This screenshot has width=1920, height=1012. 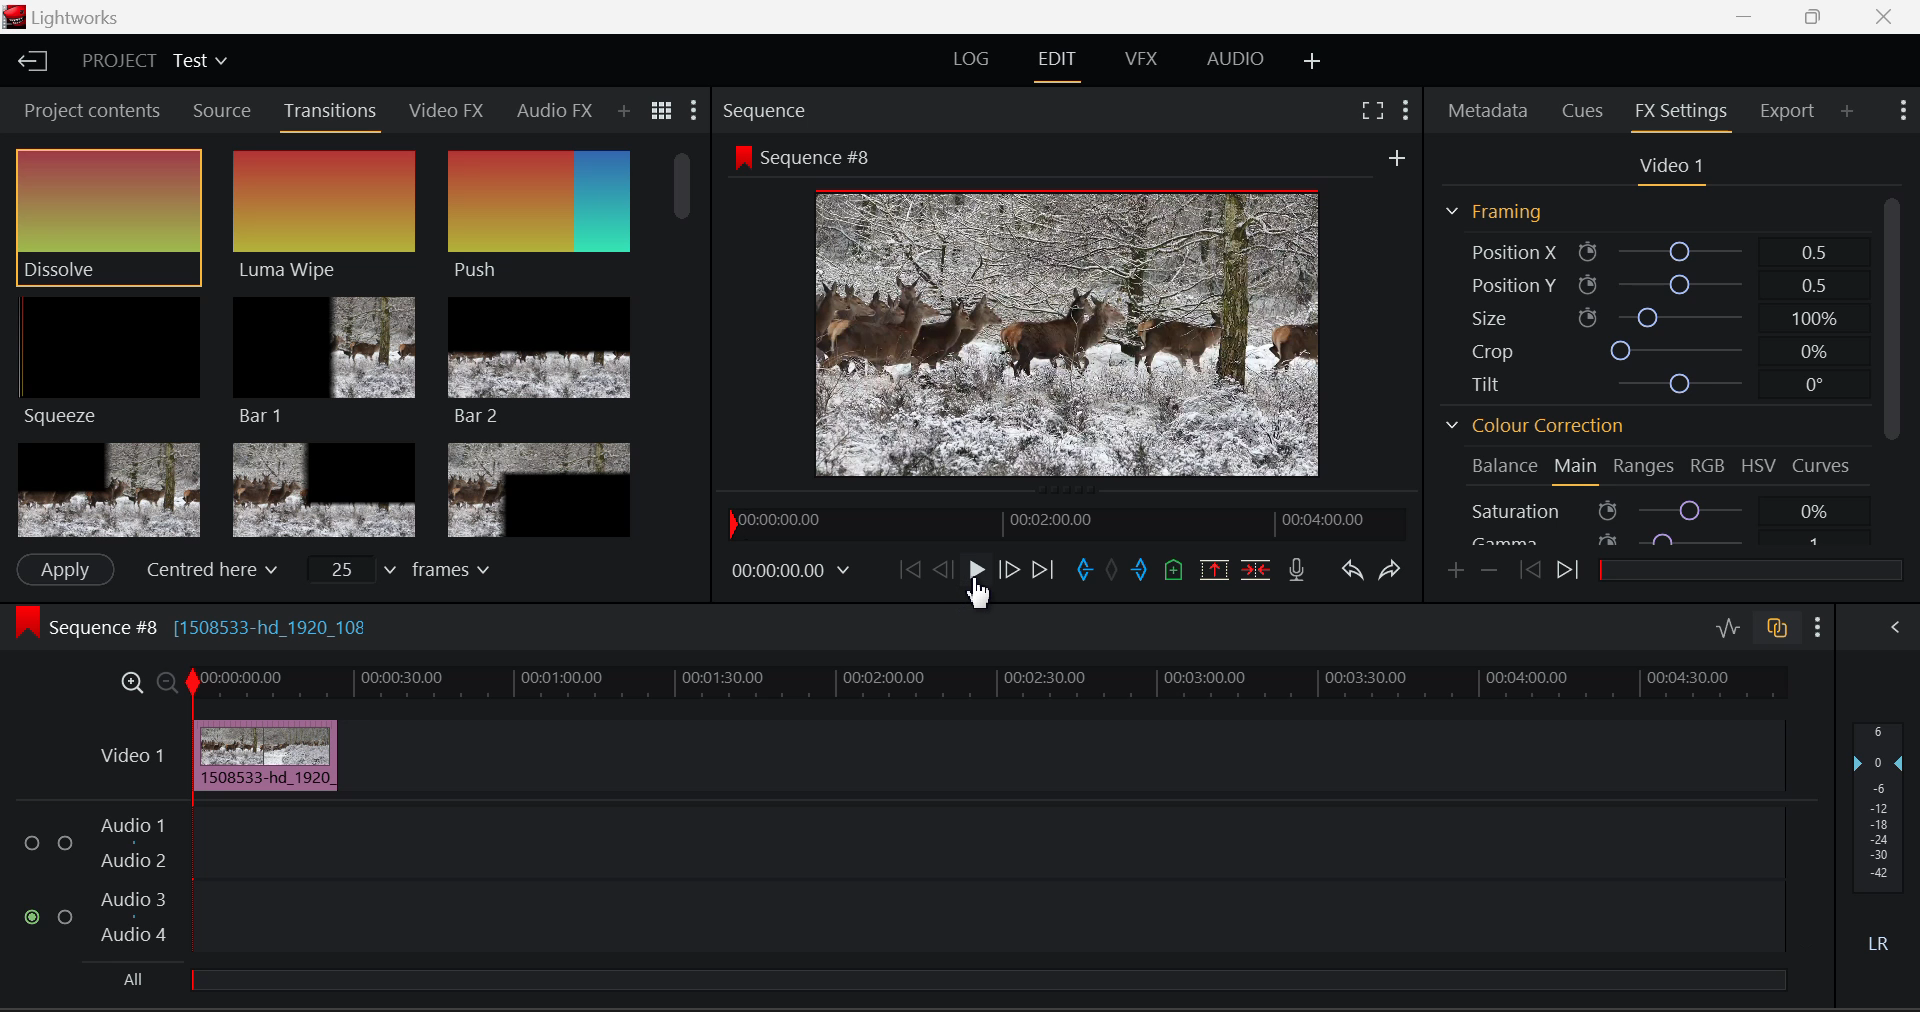 I want to click on Show Settings, so click(x=1904, y=111).